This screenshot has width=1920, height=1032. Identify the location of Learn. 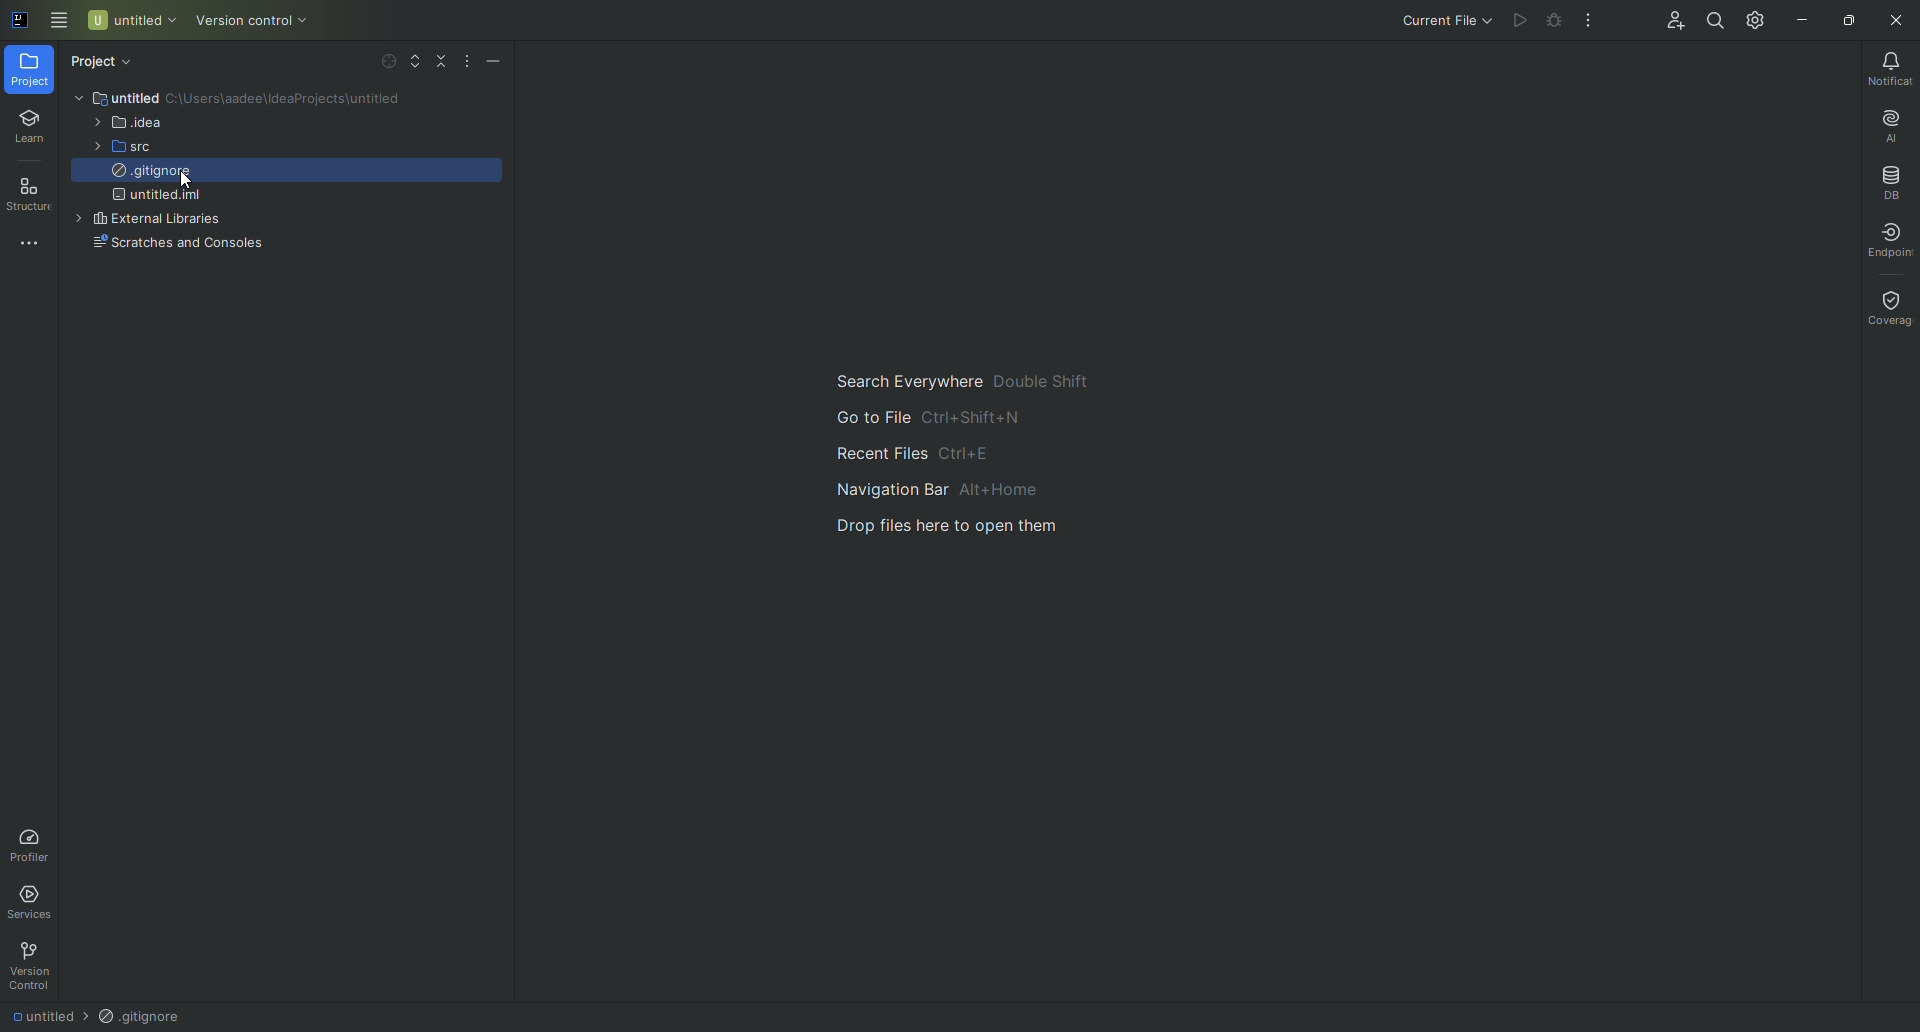
(30, 127).